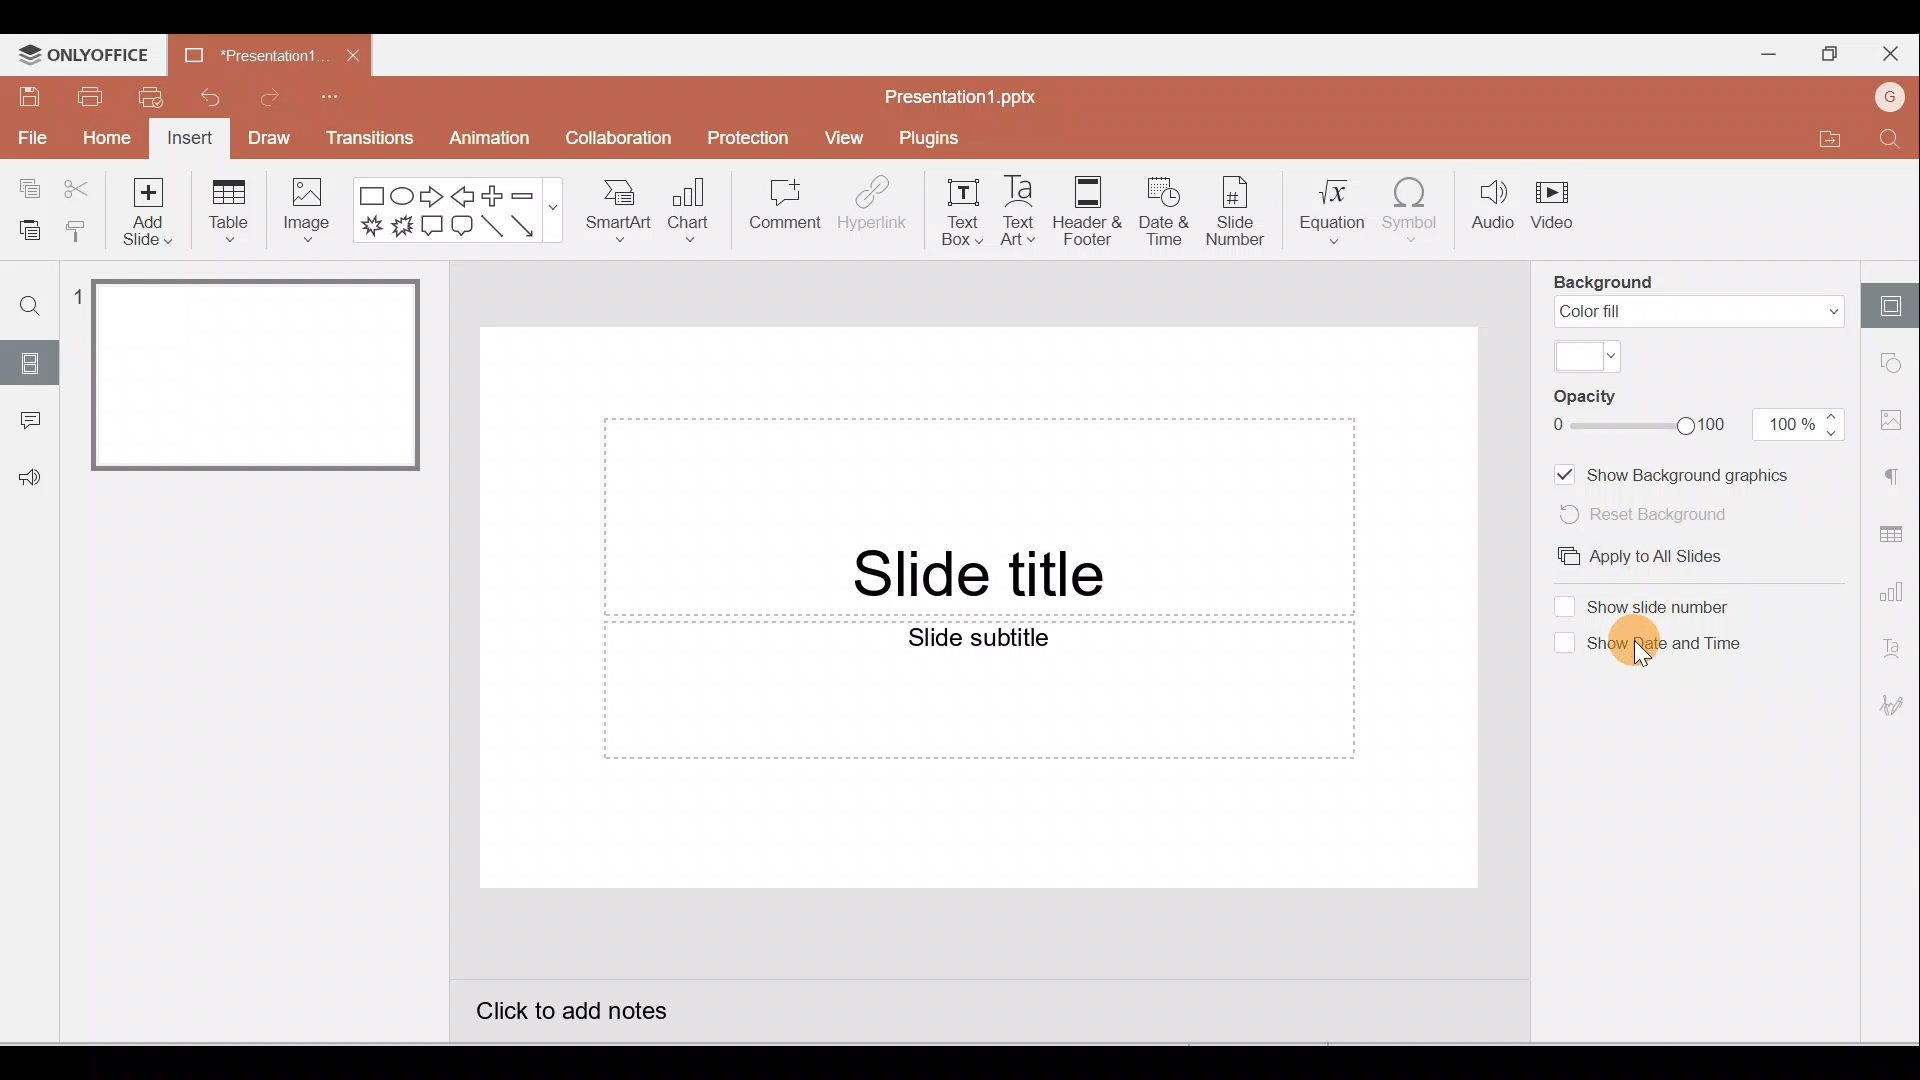 The image size is (1920, 1080). What do you see at coordinates (106, 141) in the screenshot?
I see `Home` at bounding box center [106, 141].